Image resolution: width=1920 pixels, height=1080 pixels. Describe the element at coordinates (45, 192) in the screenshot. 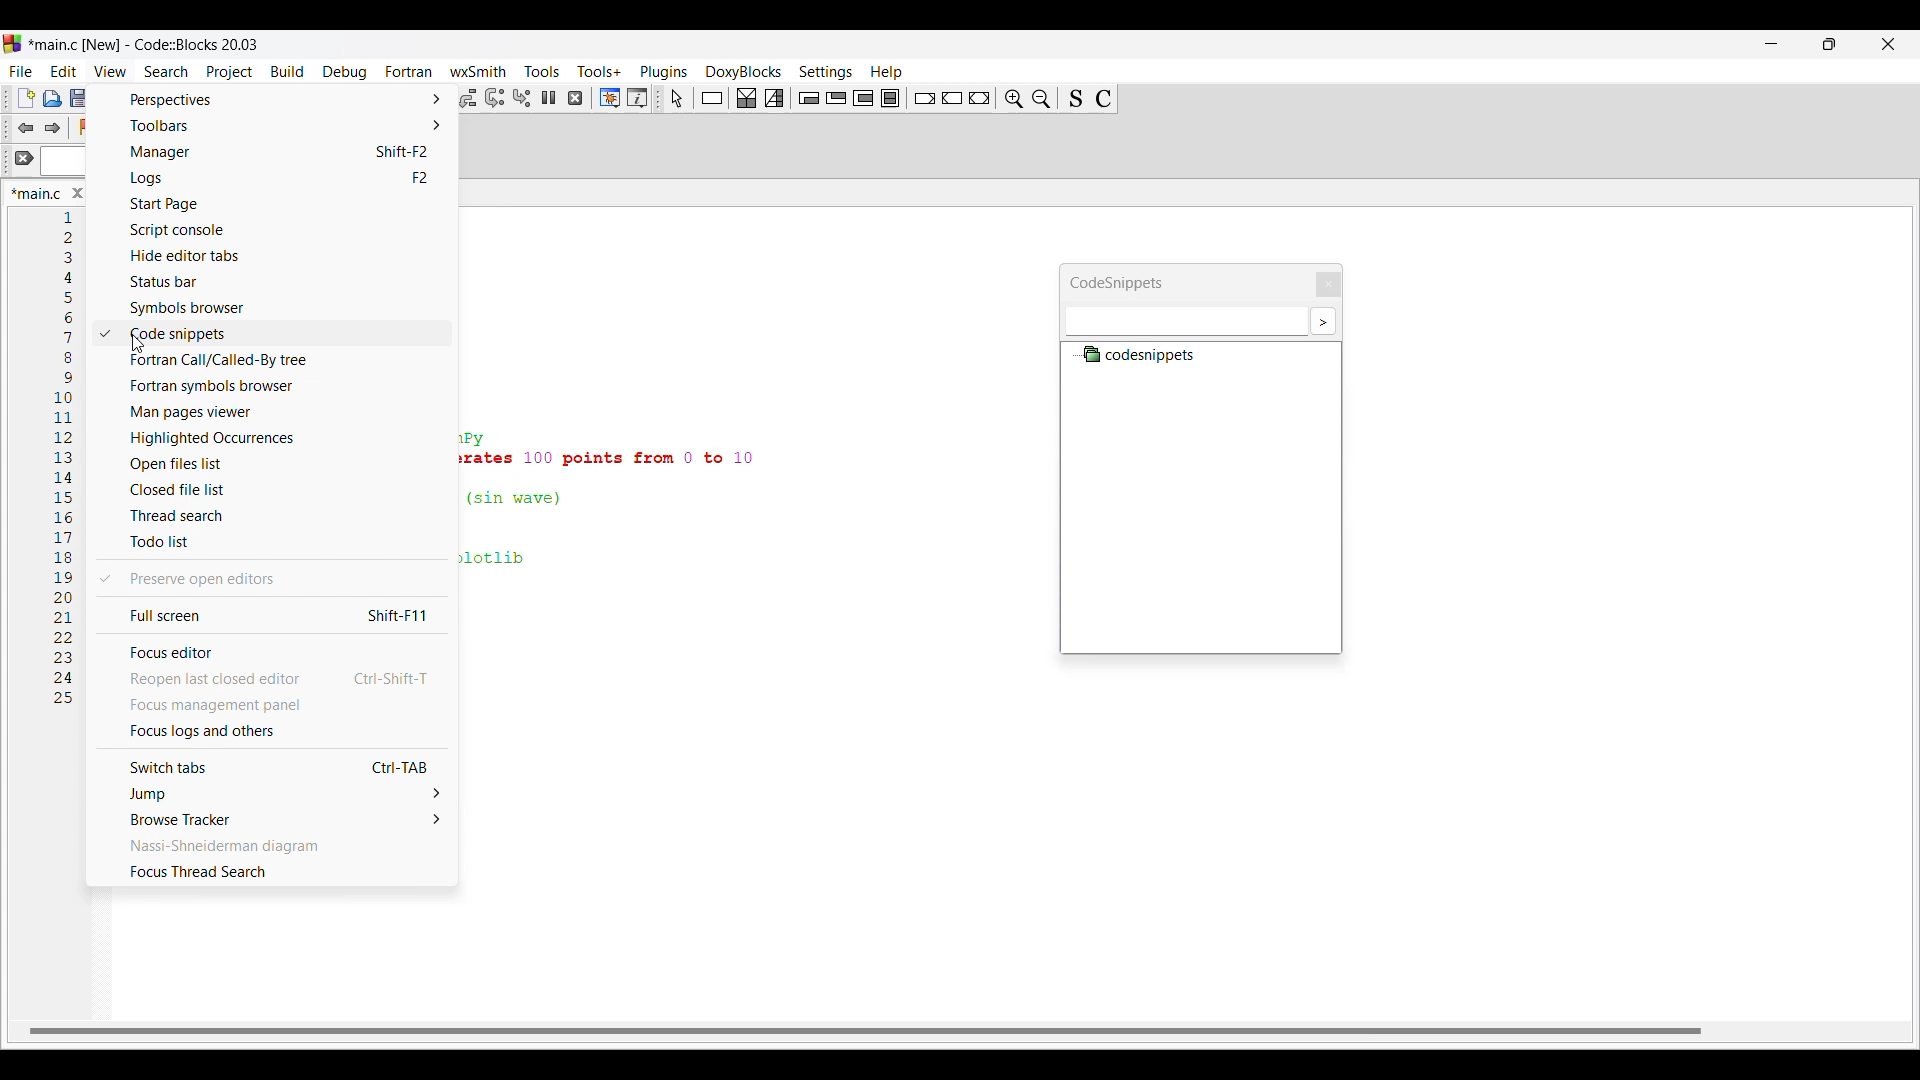

I see `Panel title` at that location.